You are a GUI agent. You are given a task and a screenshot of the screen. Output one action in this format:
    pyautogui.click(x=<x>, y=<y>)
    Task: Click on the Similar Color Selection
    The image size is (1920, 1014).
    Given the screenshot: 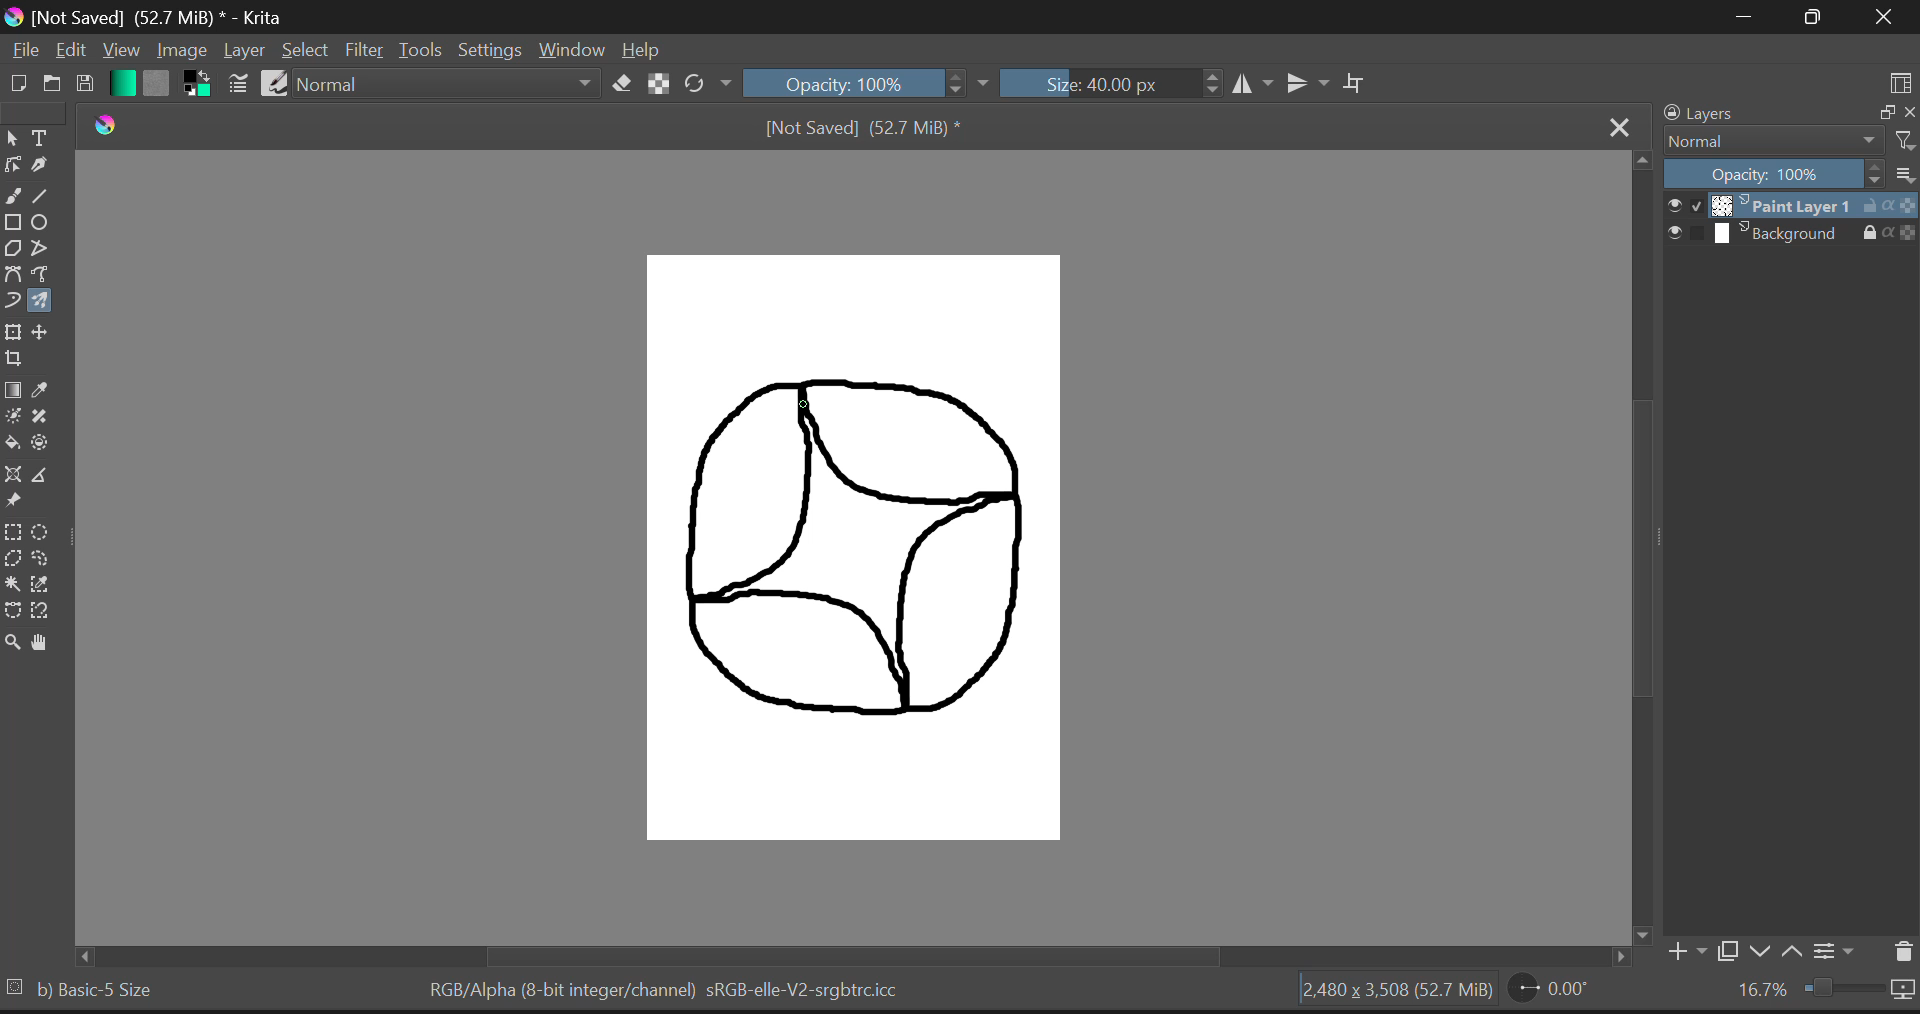 What is the action you would take?
    pyautogui.click(x=49, y=587)
    